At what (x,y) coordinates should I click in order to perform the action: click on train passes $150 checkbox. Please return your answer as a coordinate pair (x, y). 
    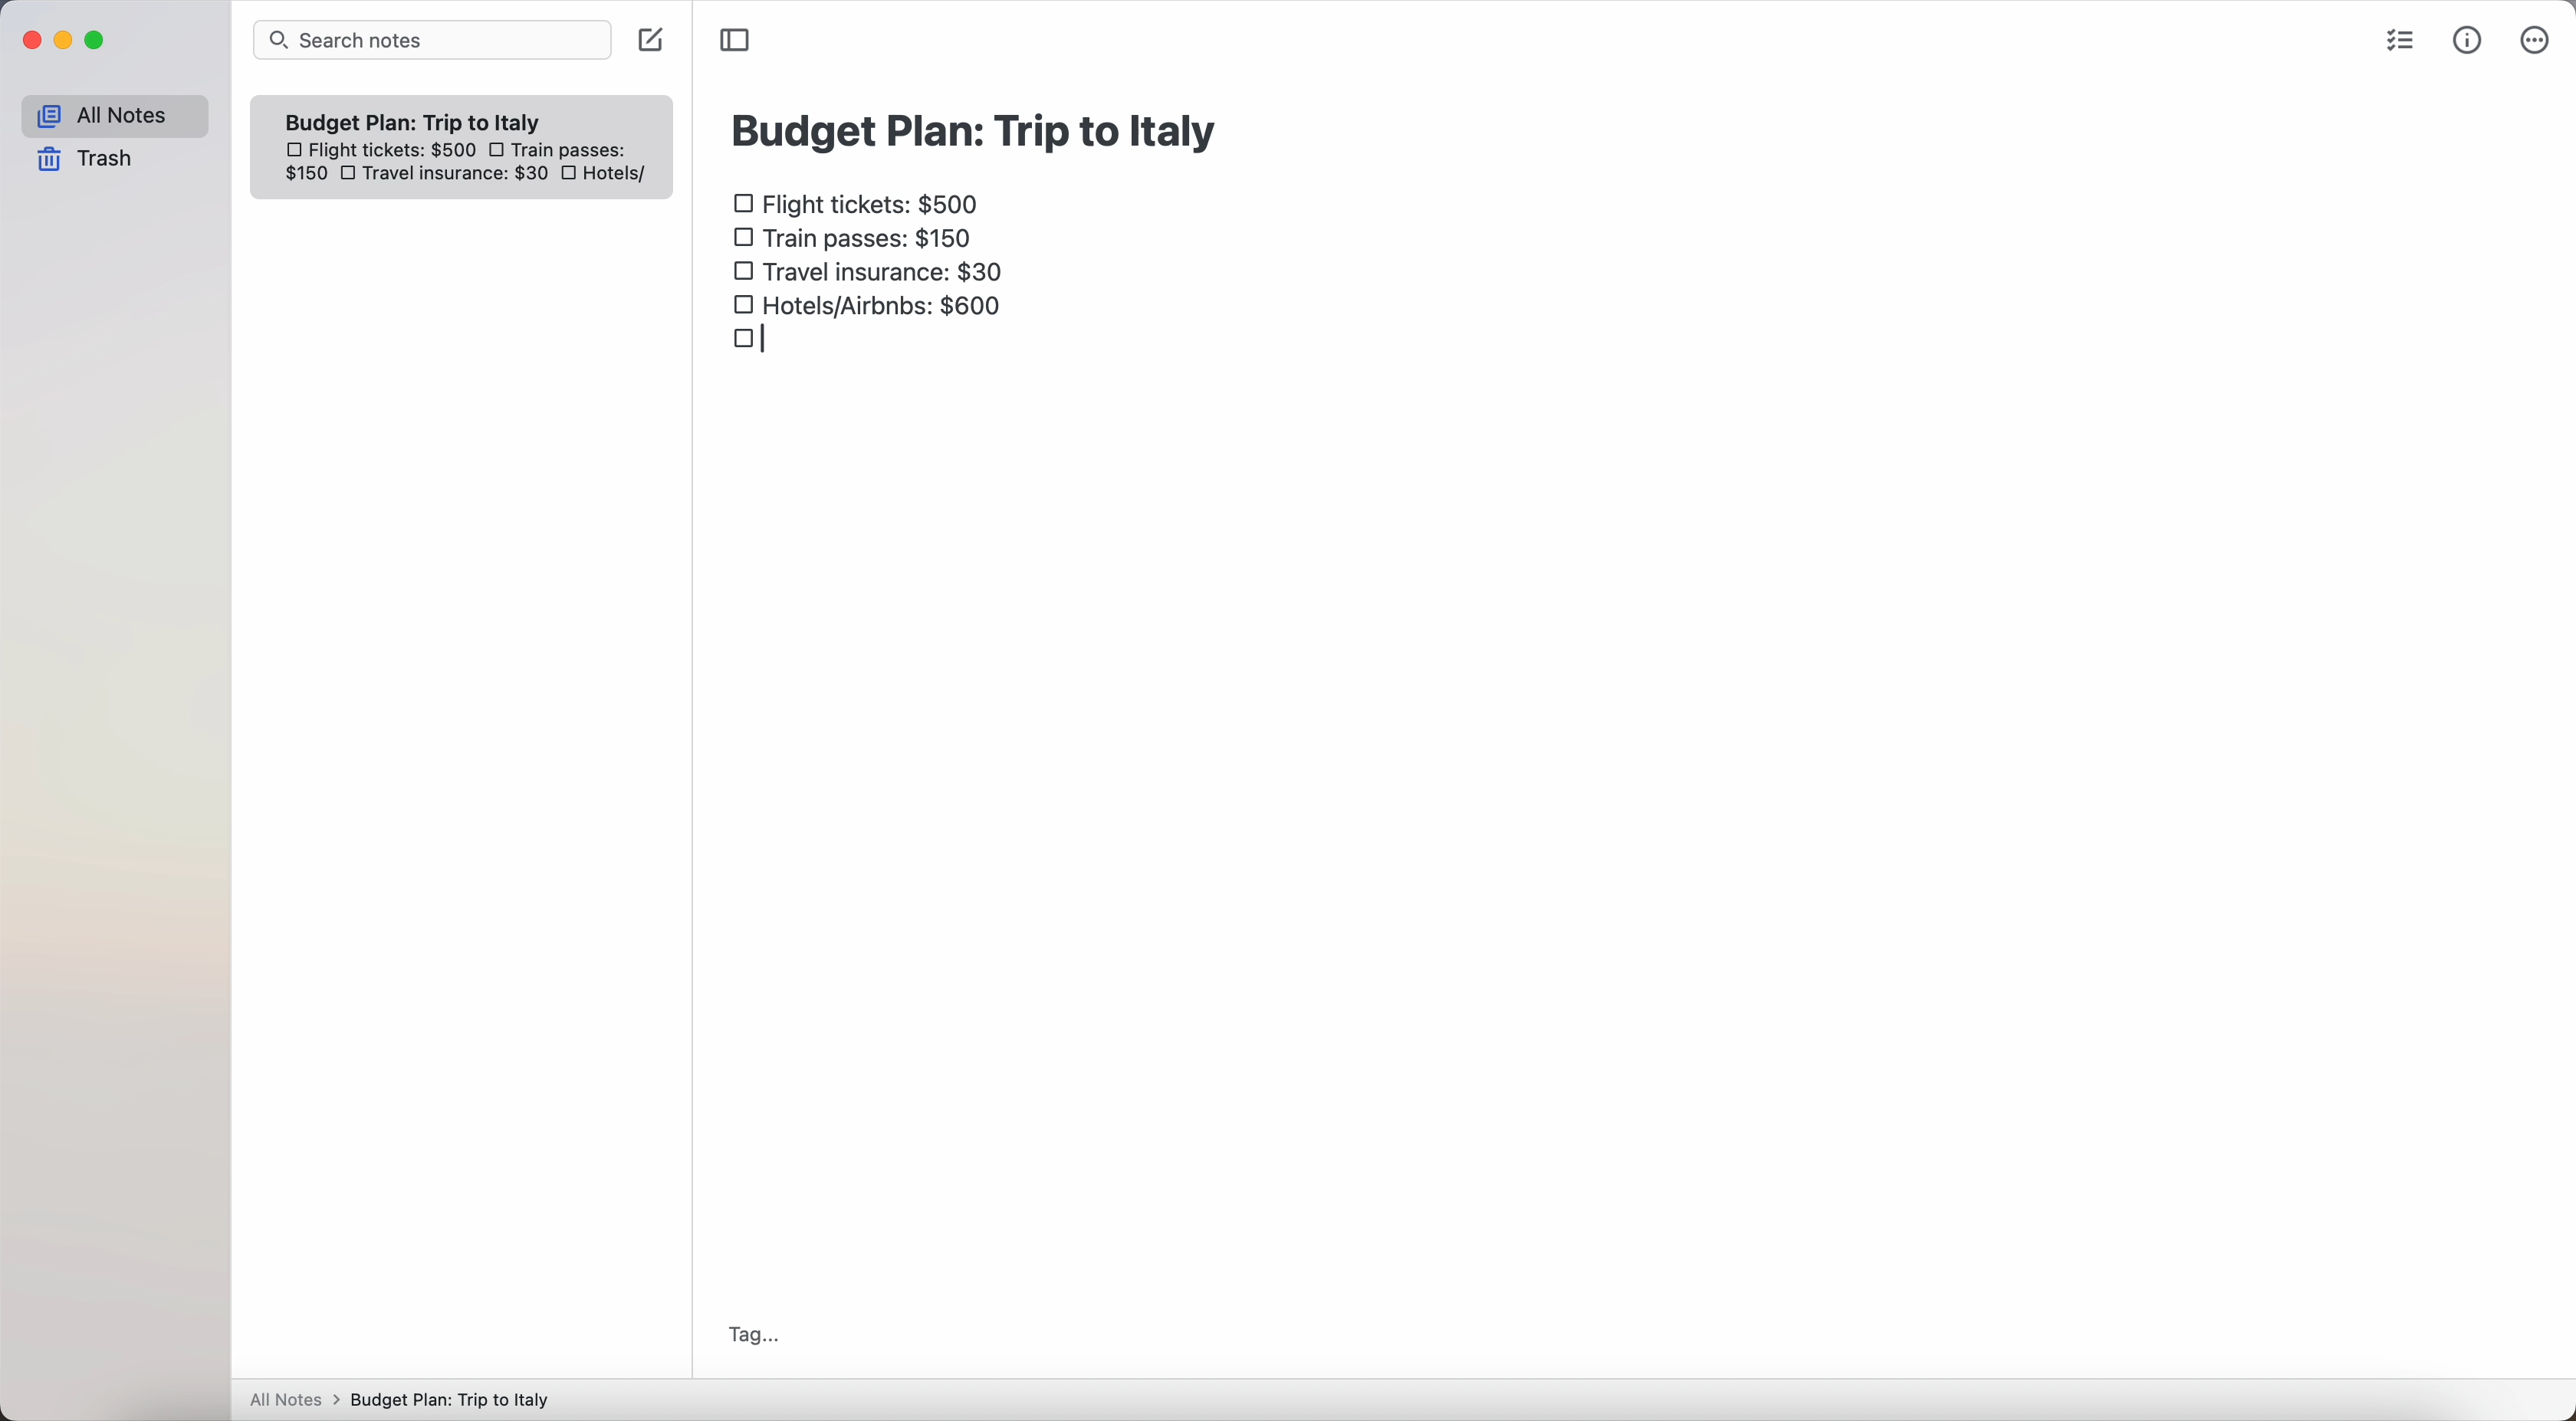
    Looking at the image, I should click on (855, 243).